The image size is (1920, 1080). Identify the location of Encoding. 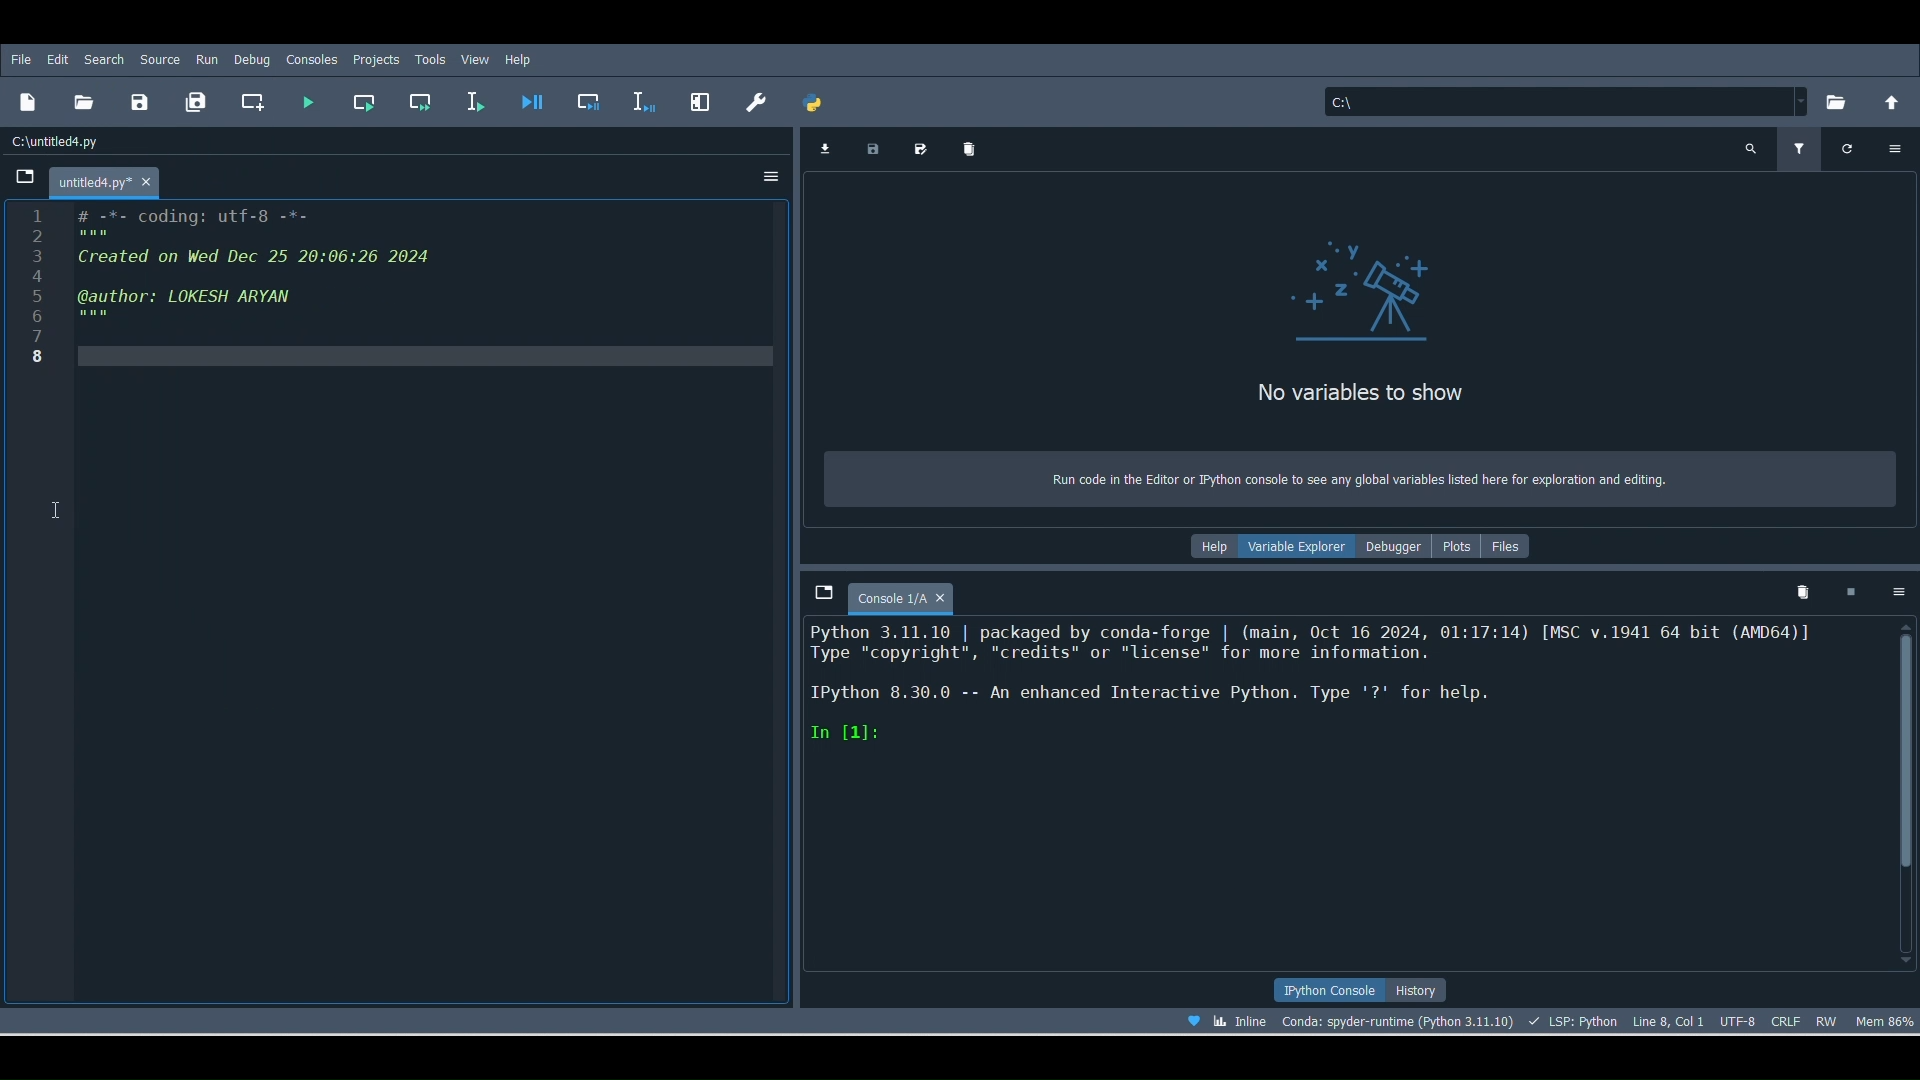
(1736, 1020).